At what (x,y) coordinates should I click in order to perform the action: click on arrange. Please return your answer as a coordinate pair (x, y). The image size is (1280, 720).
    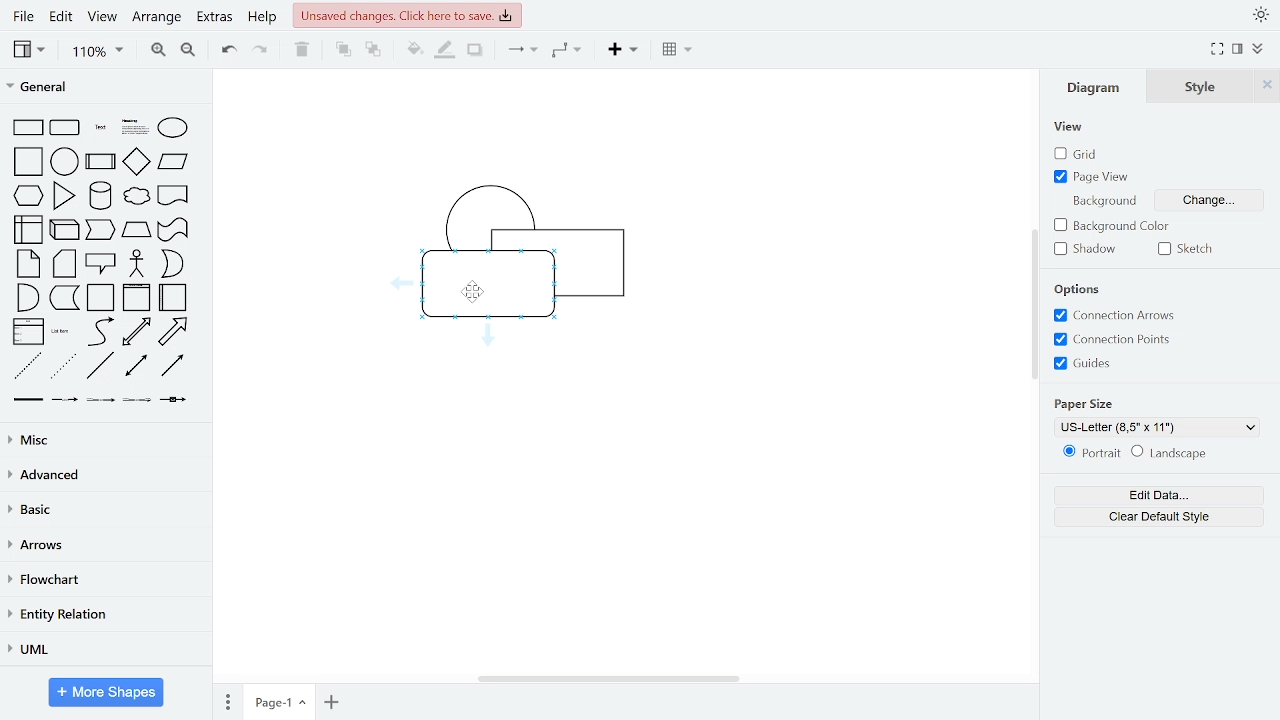
    Looking at the image, I should click on (159, 19).